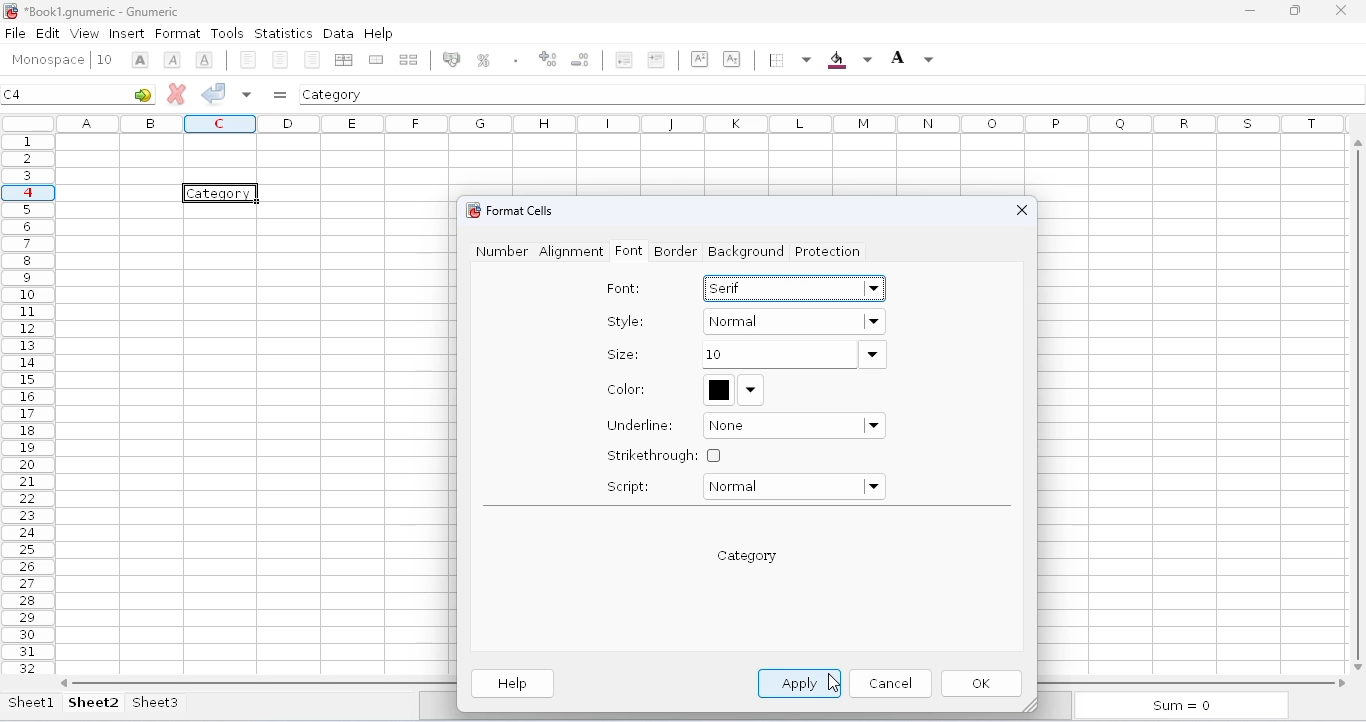 This screenshot has height=722, width=1366. Describe the element at coordinates (247, 94) in the screenshot. I see `accept changes to multiple cells` at that location.